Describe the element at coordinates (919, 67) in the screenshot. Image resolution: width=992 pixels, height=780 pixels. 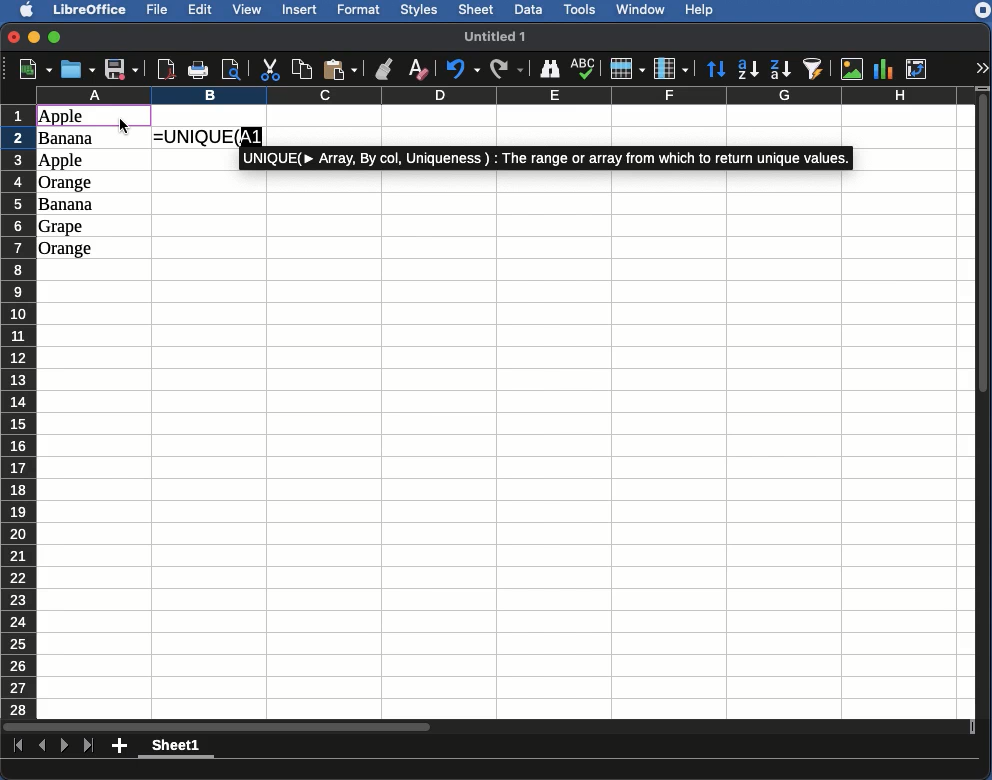
I see `Pivot table` at that location.